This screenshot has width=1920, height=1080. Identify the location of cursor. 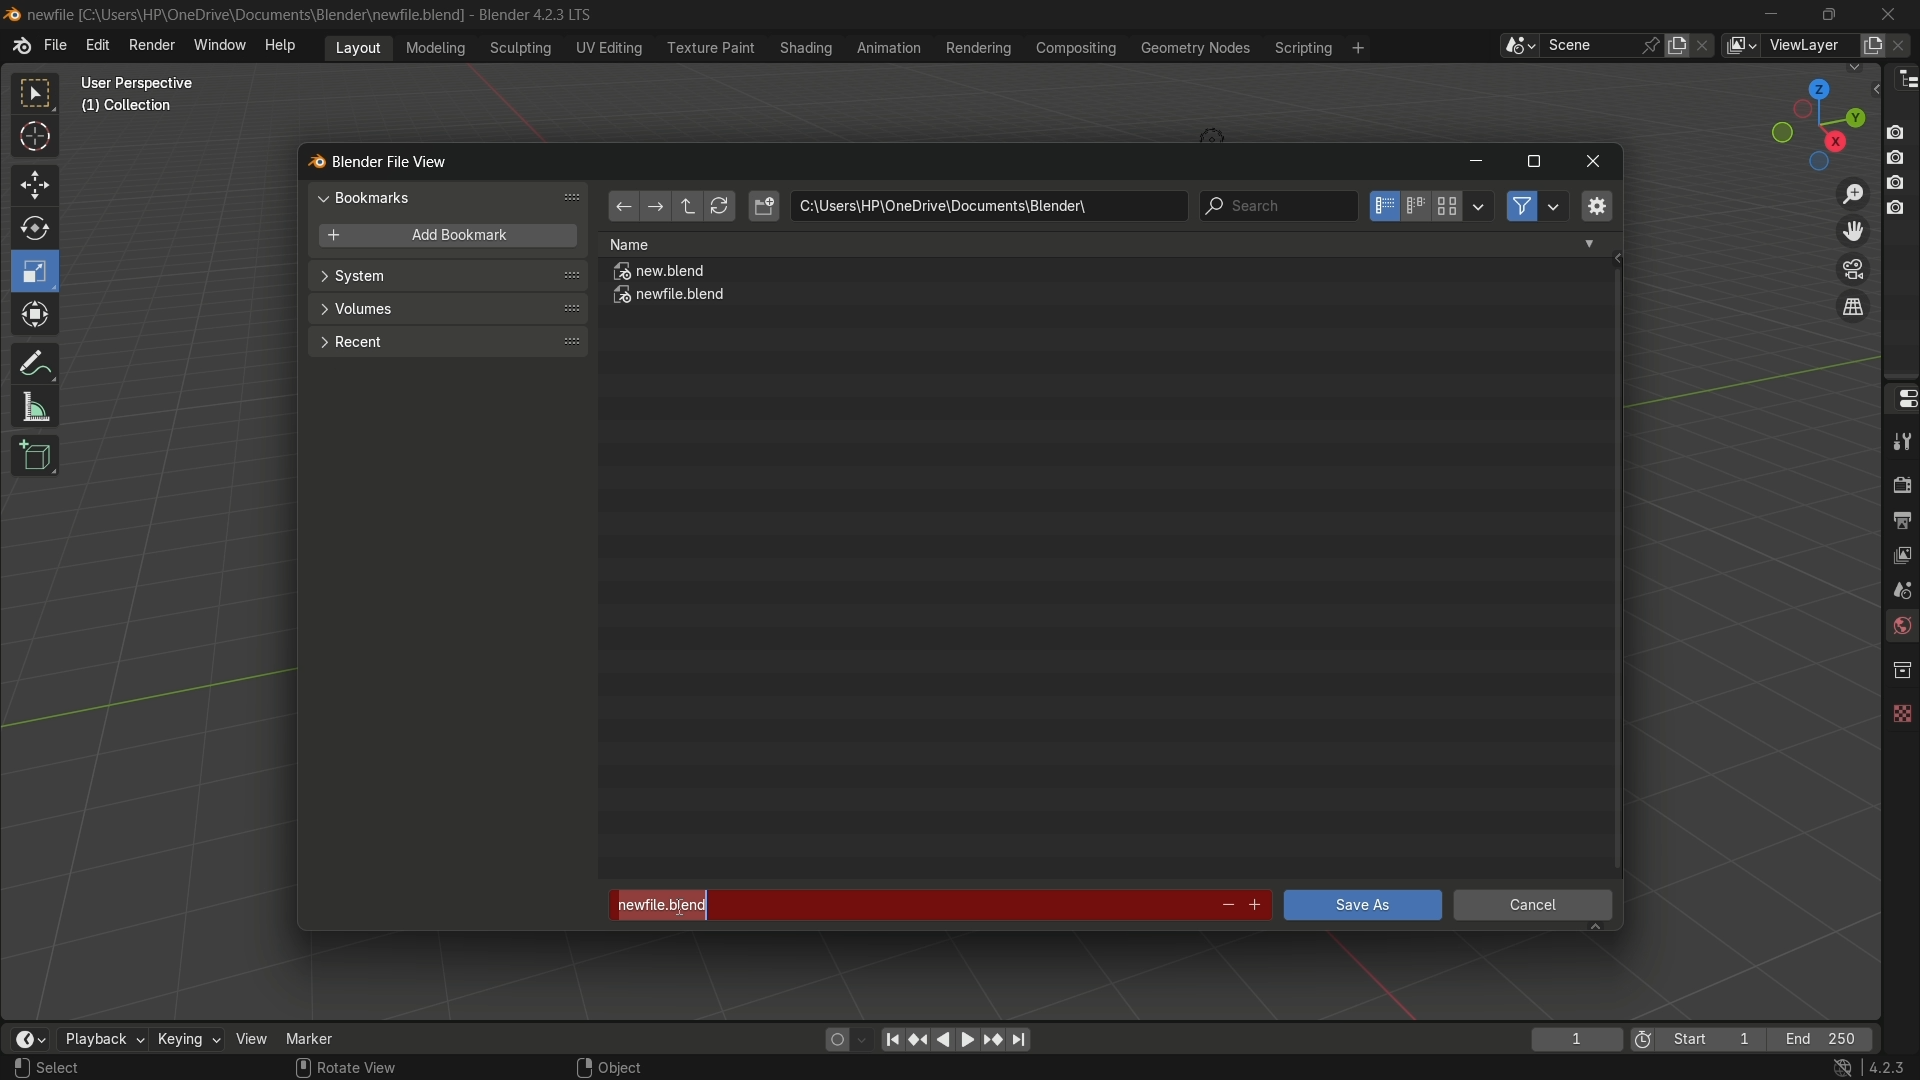
(36, 140).